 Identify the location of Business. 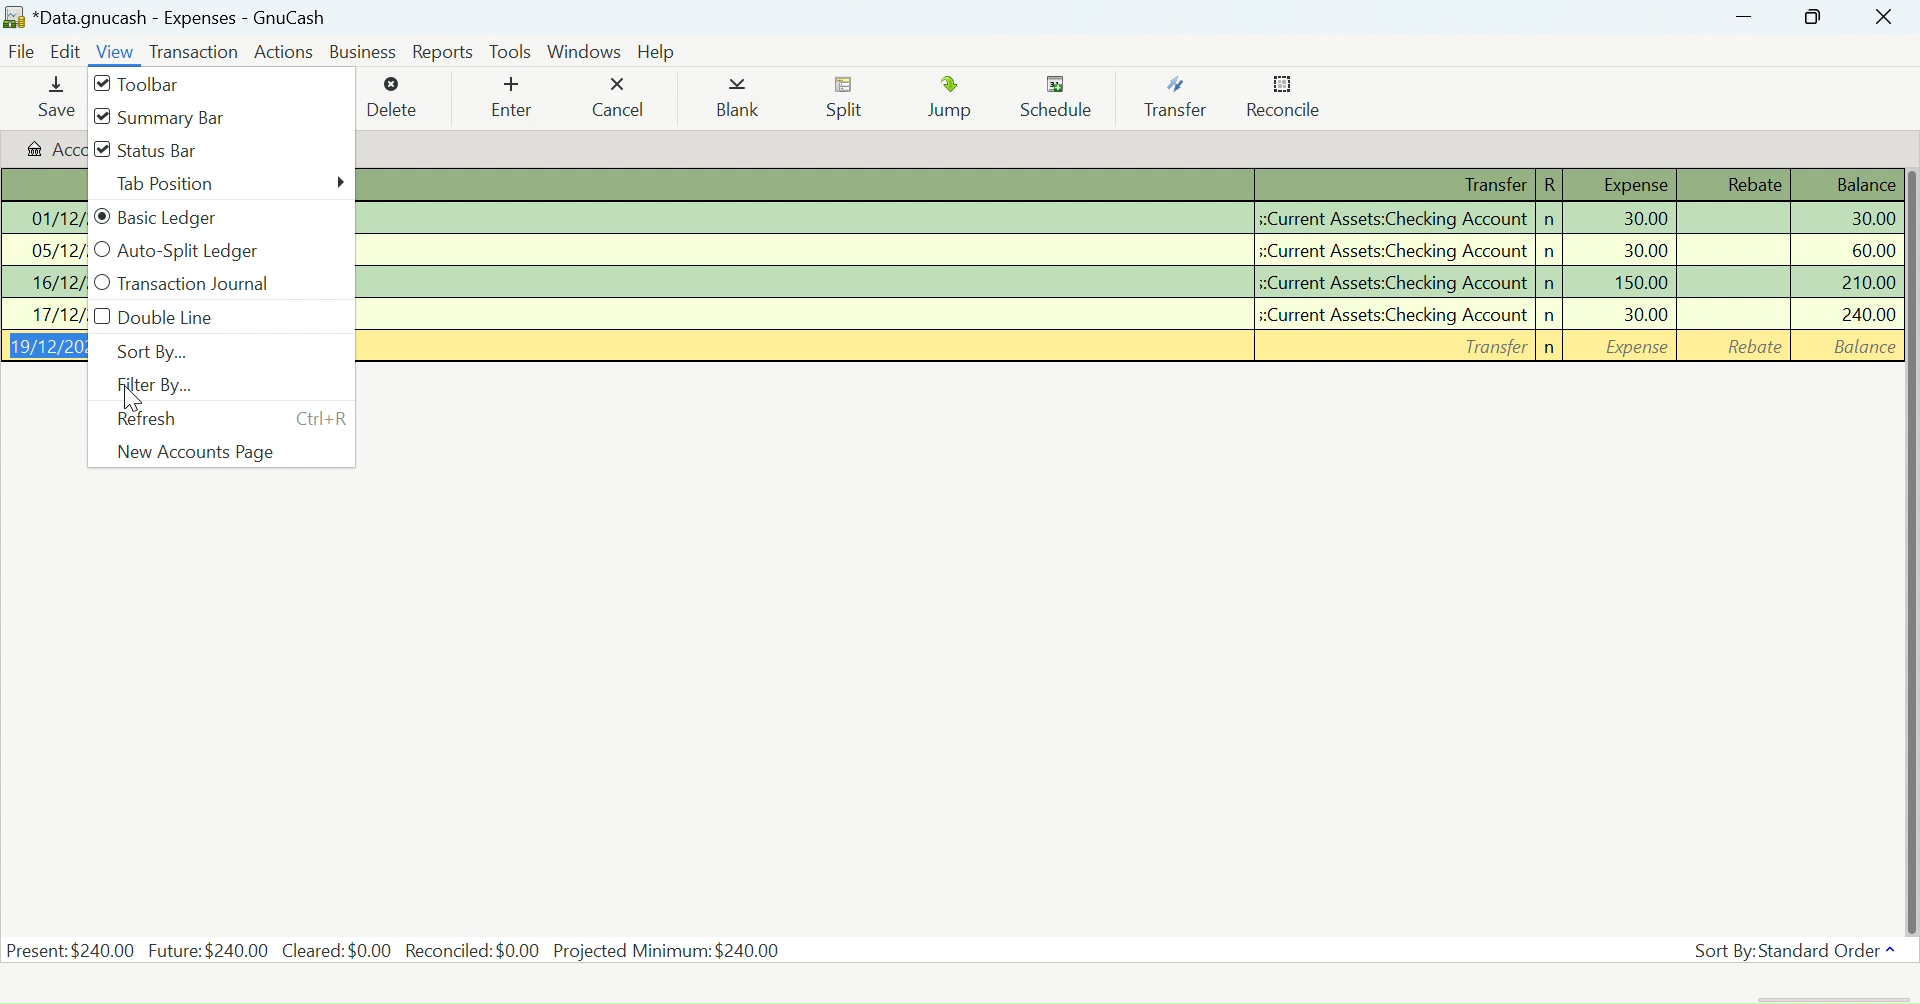
(366, 52).